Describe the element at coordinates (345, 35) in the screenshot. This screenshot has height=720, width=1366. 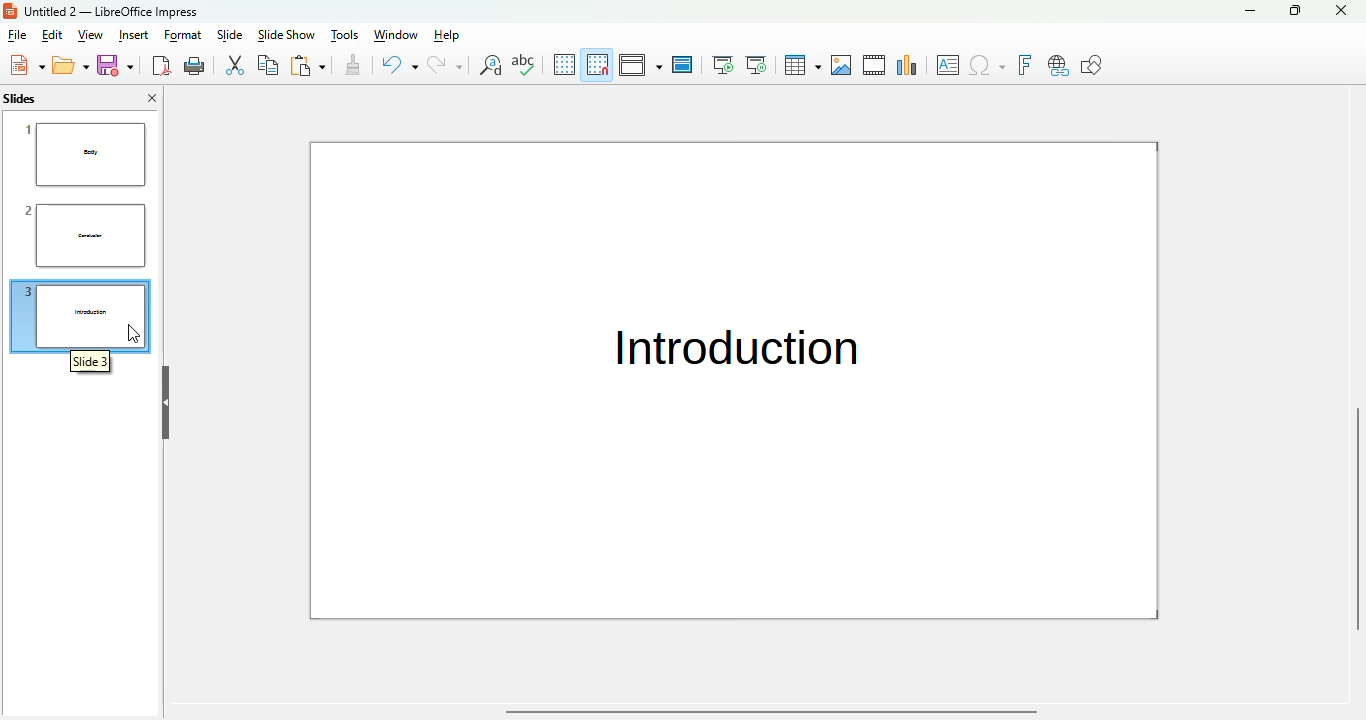
I see `tools` at that location.